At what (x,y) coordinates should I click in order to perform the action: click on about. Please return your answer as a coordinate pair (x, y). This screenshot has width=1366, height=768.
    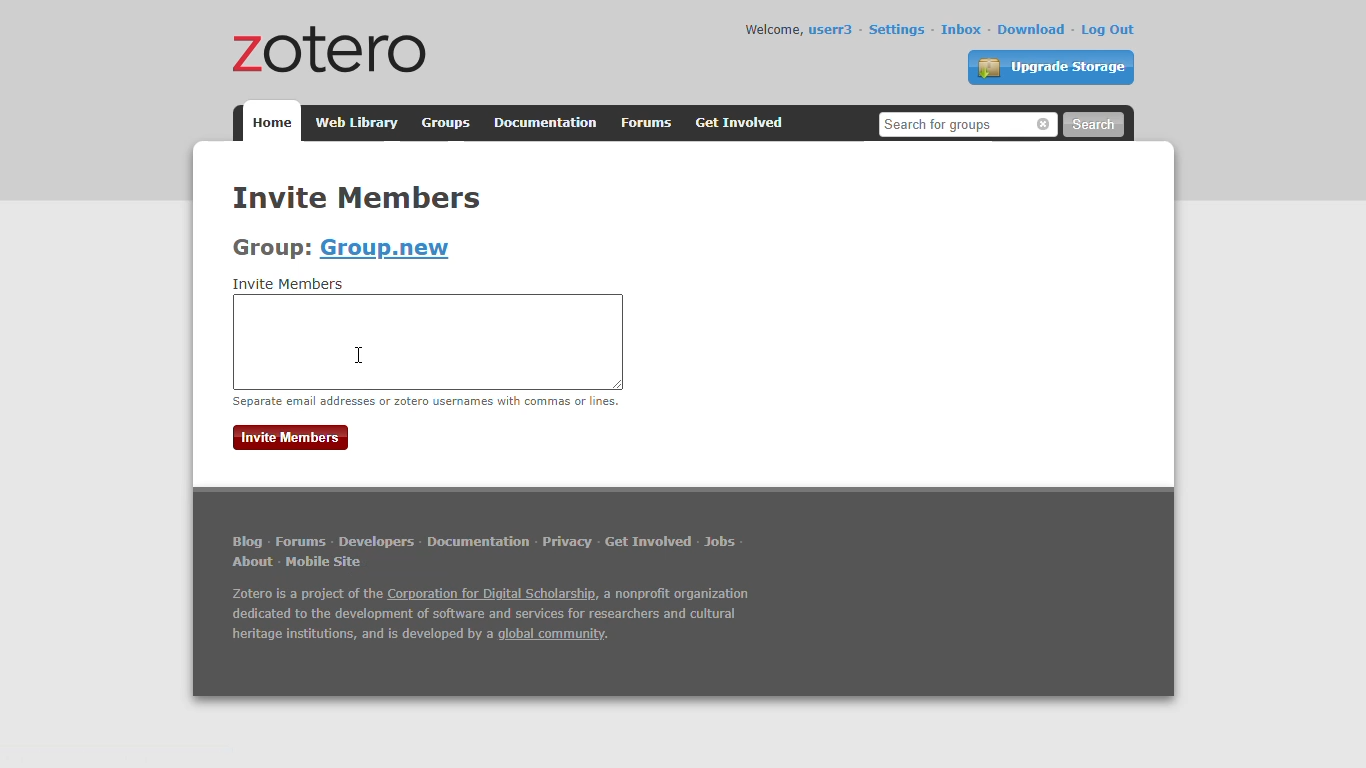
    Looking at the image, I should click on (252, 562).